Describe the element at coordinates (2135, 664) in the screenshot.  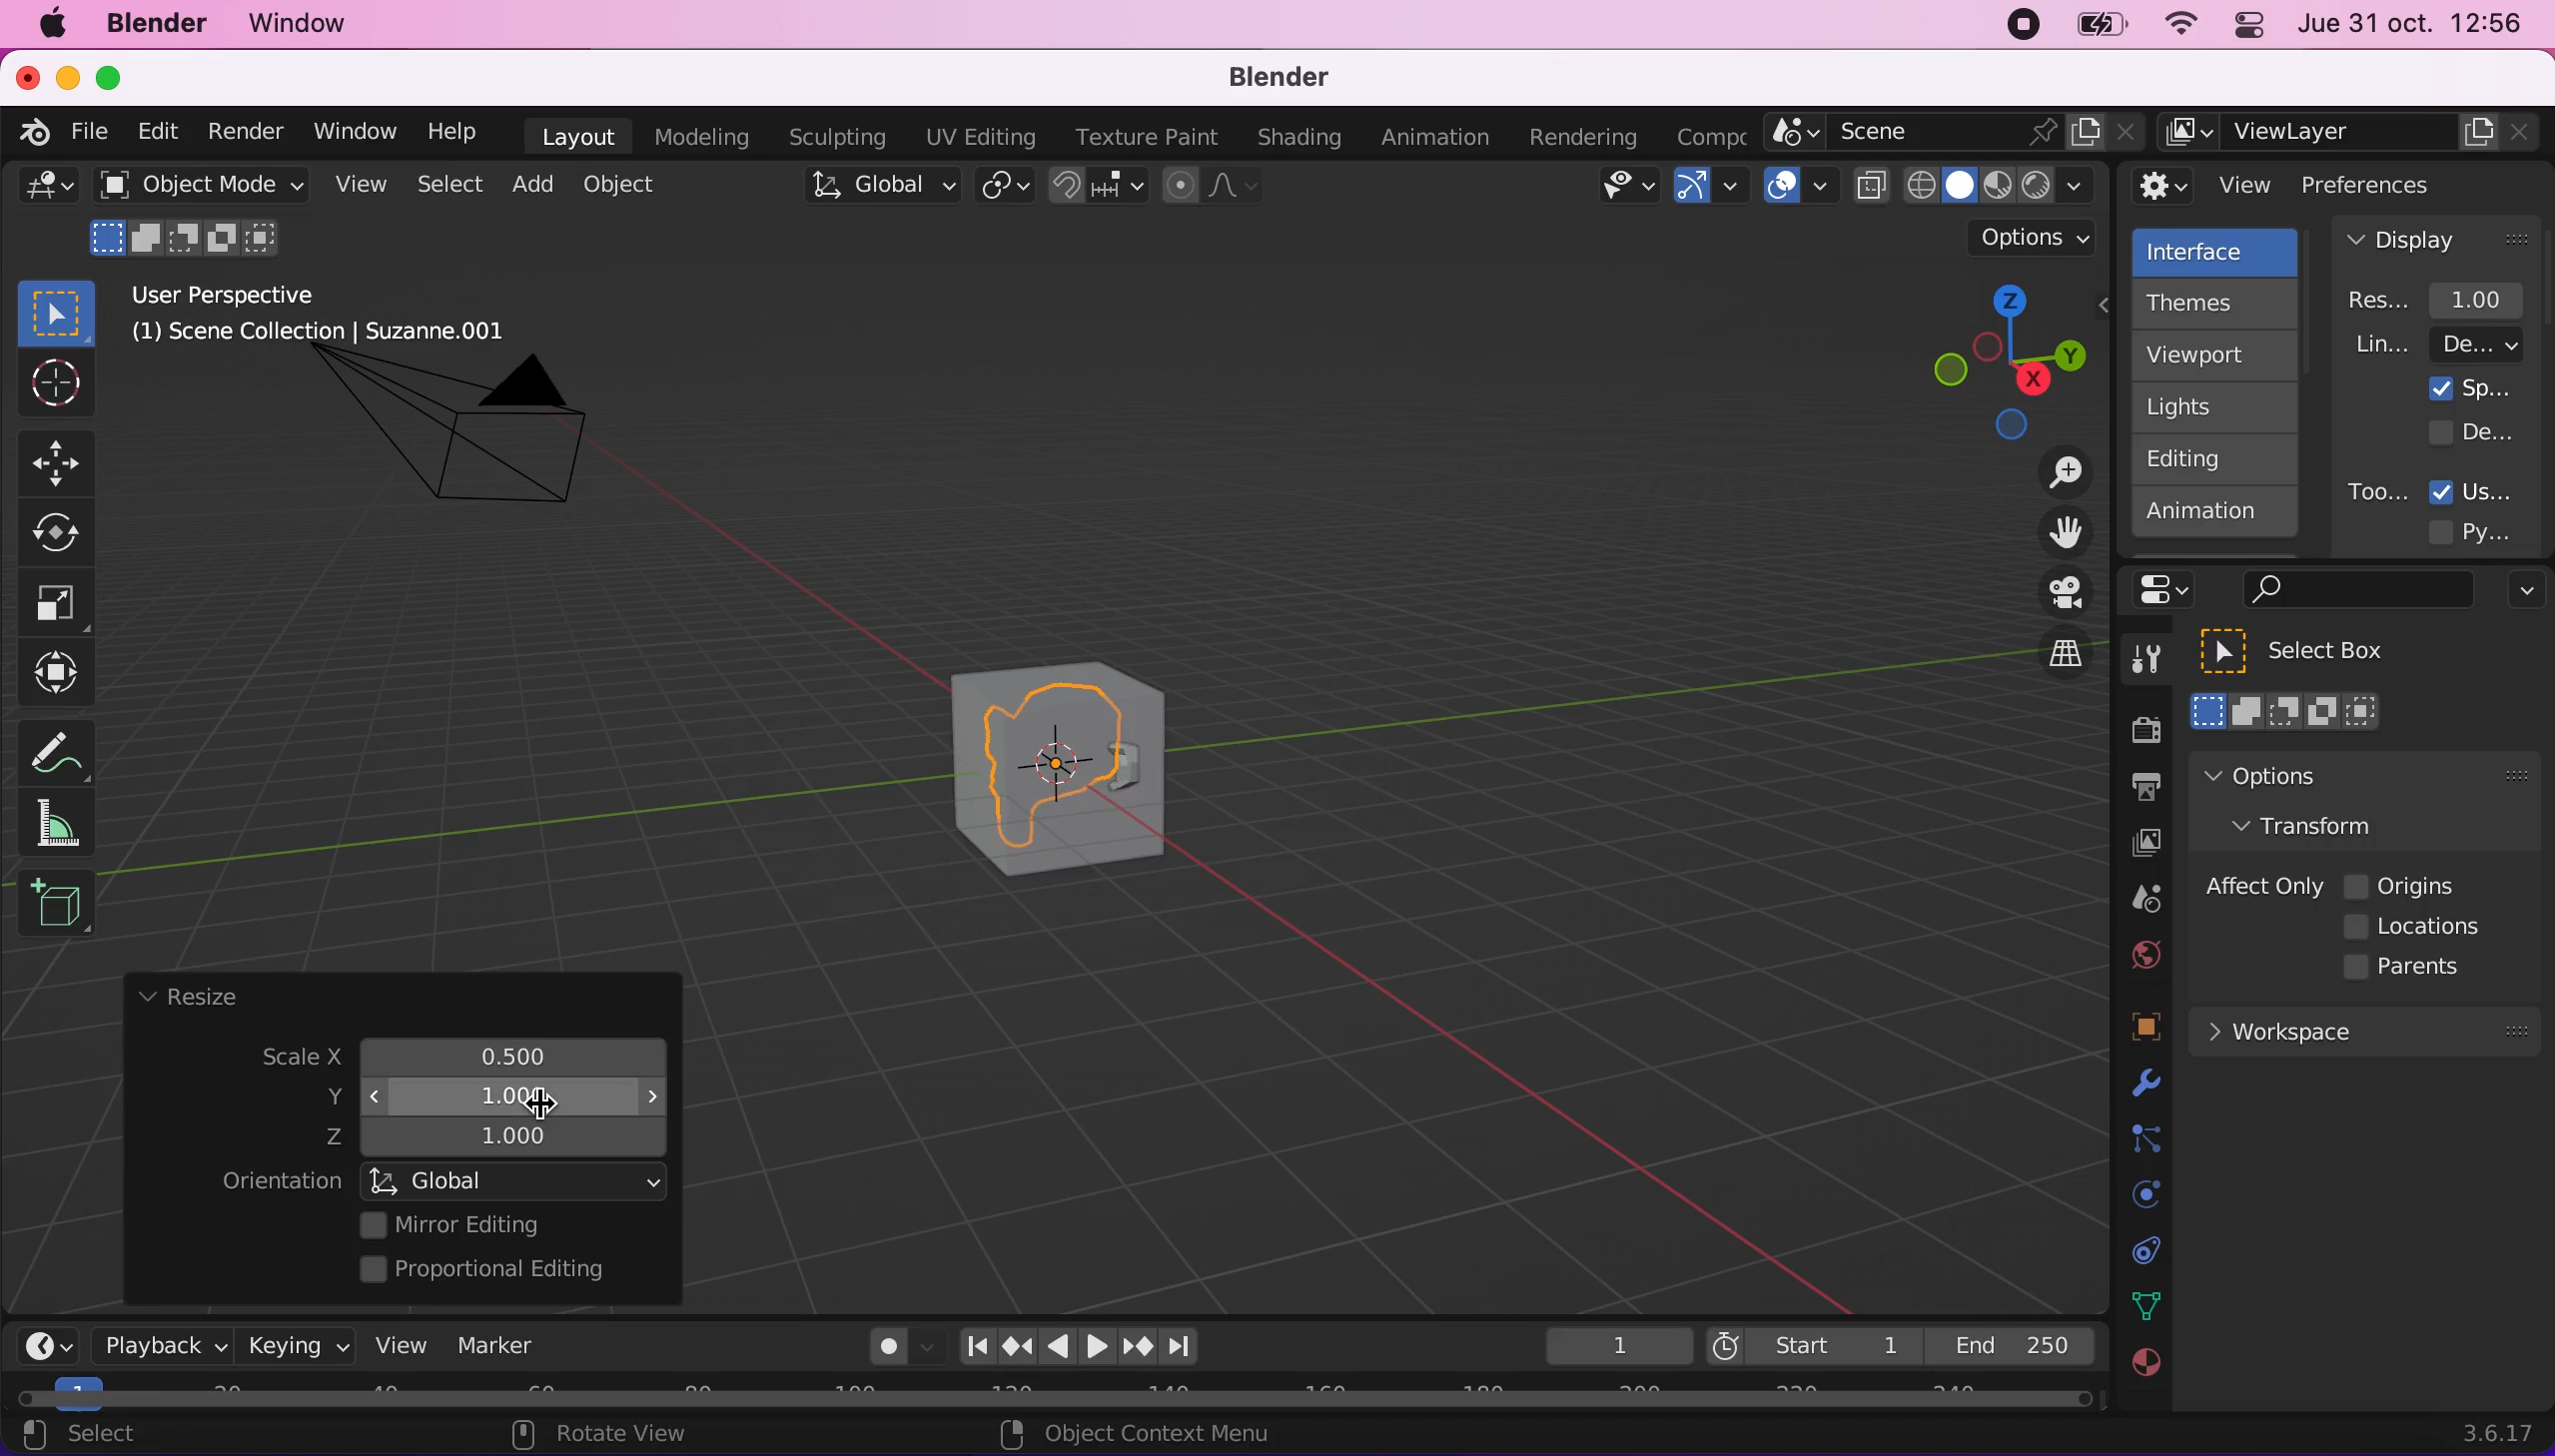
I see `tools` at that location.